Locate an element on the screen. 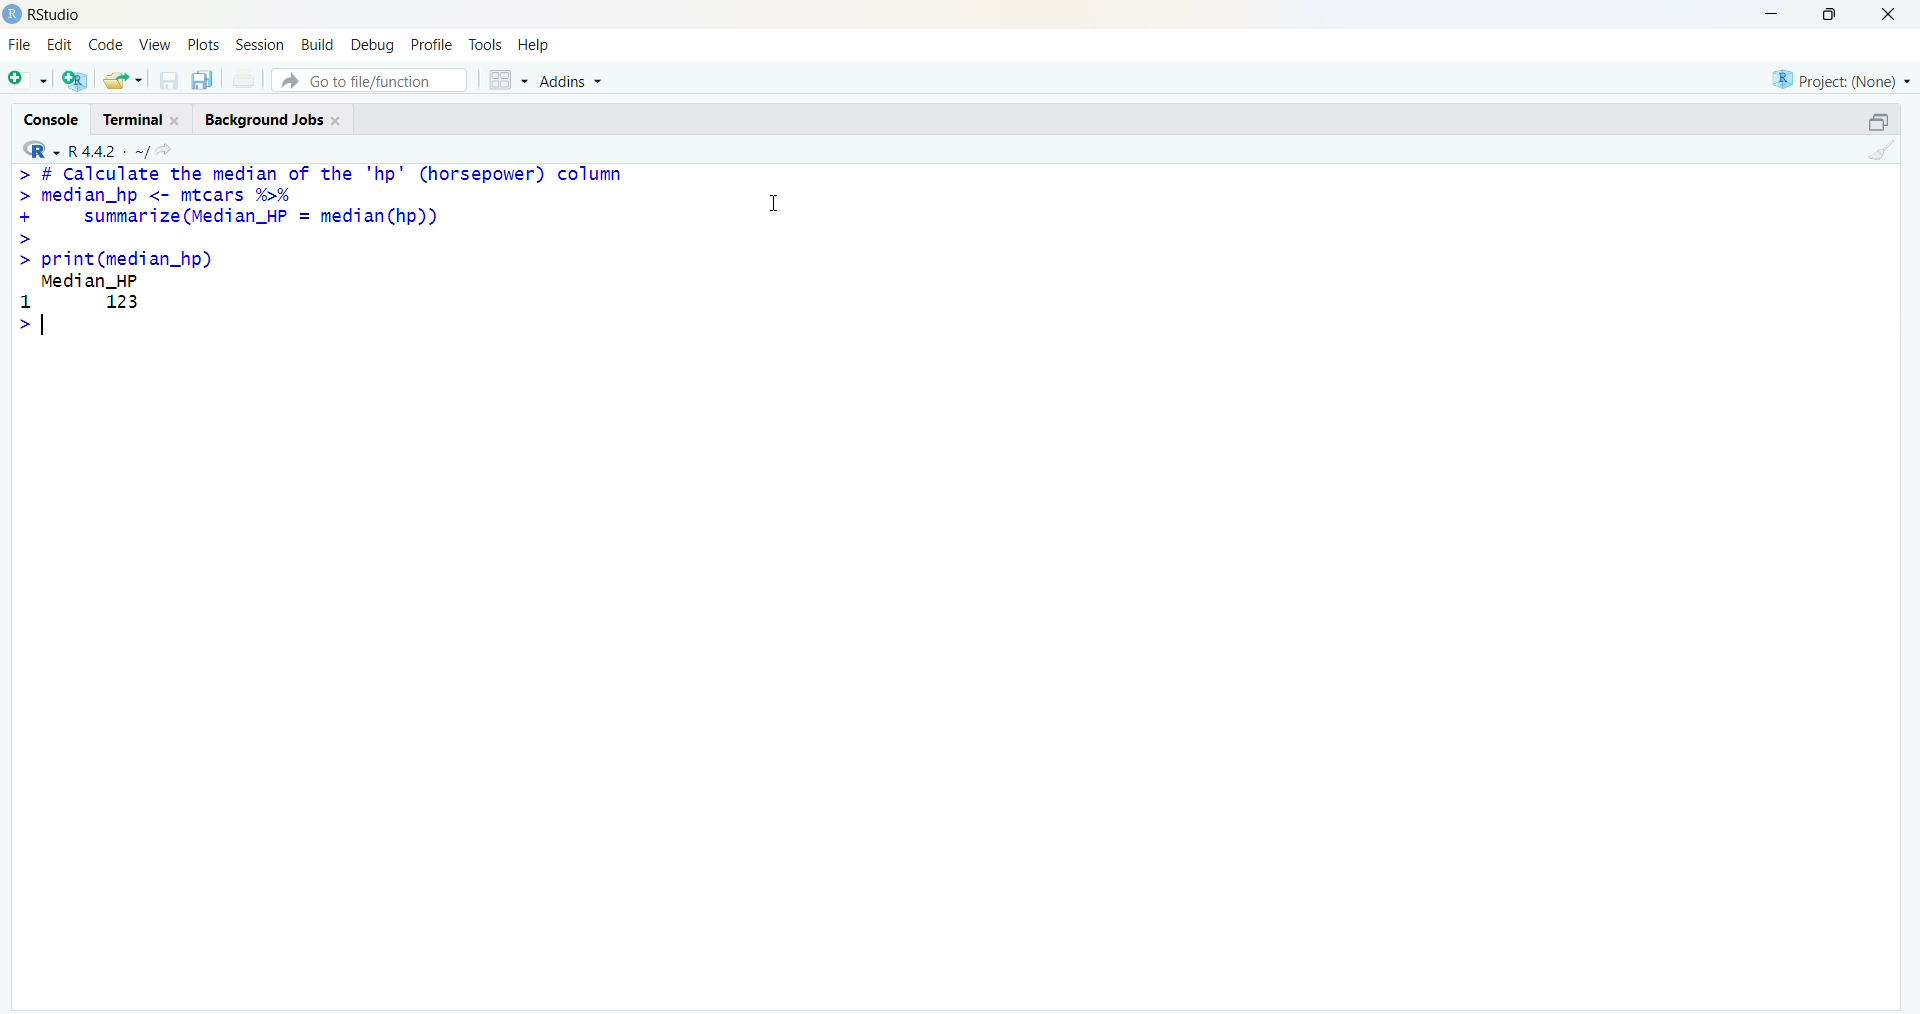 The height and width of the screenshot is (1014, 1920). Median_HP 1 123 is located at coordinates (80, 292).